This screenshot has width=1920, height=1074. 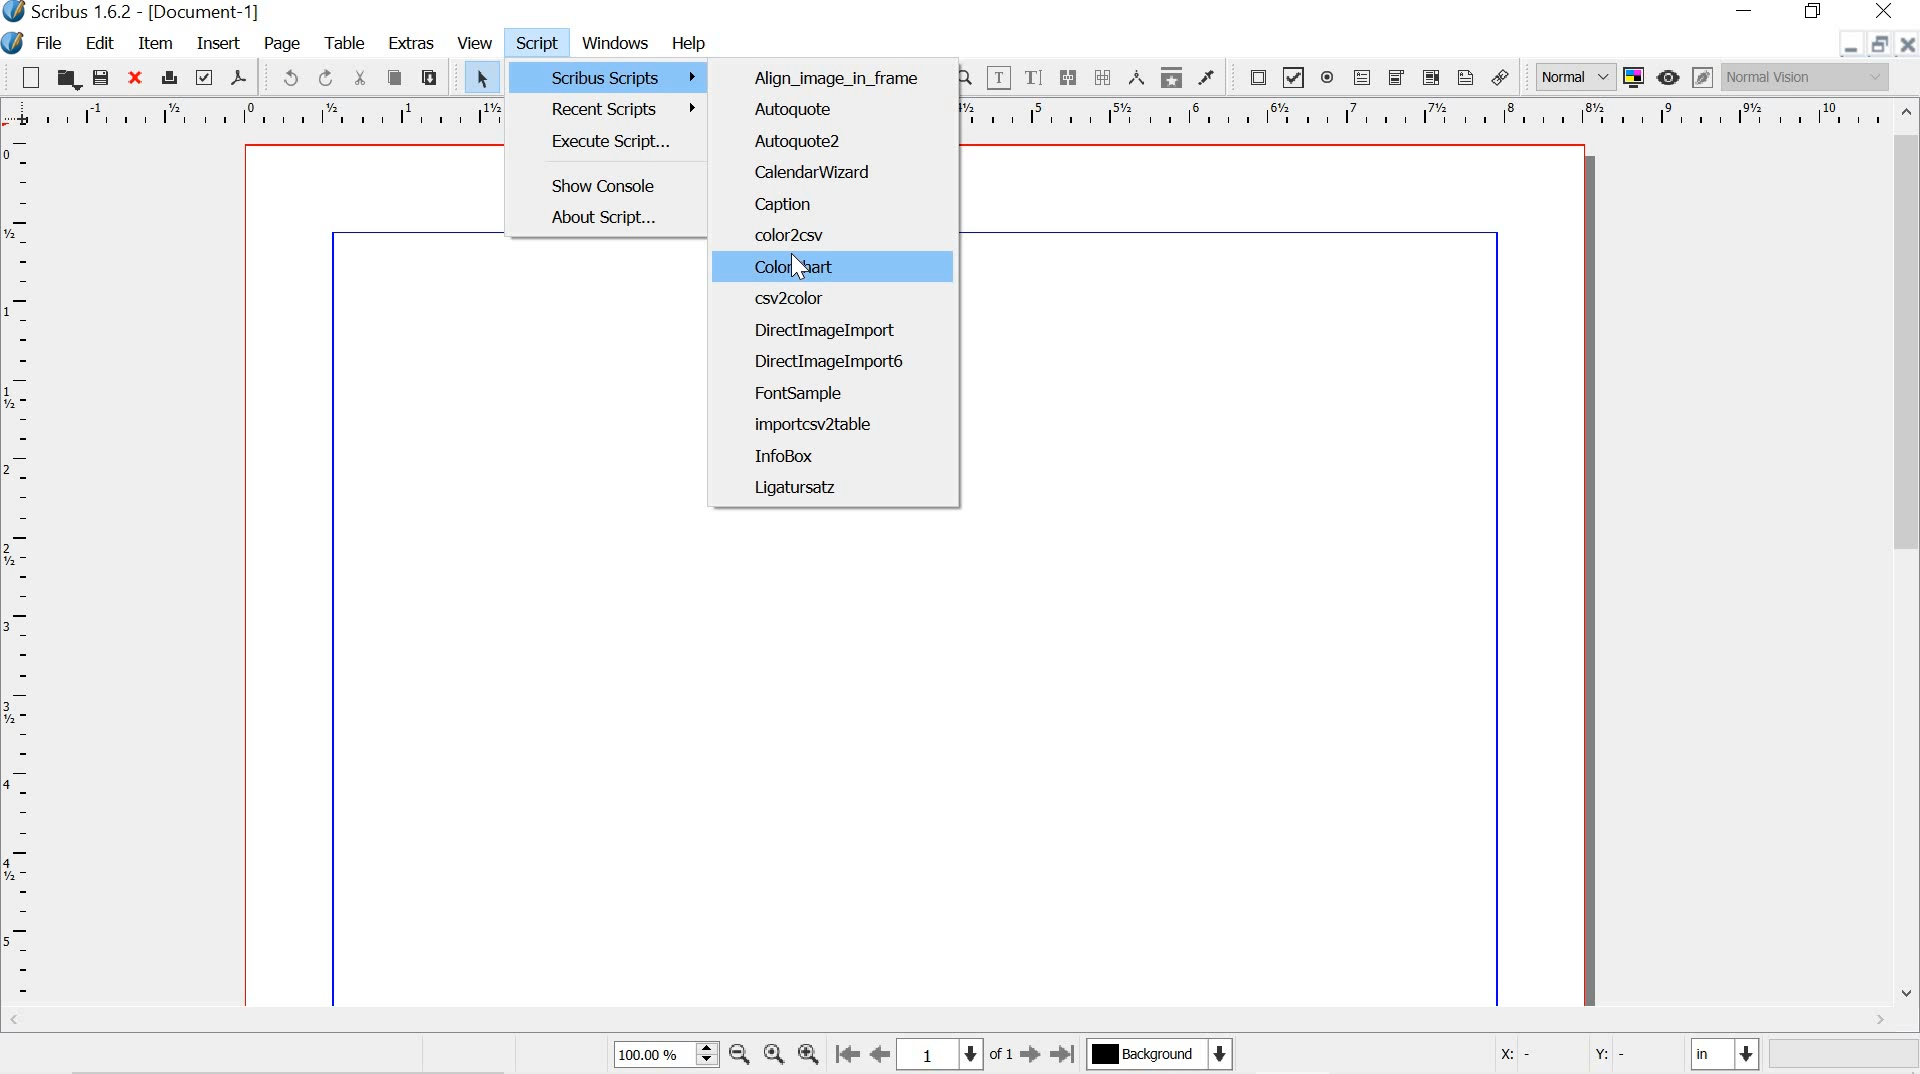 What do you see at coordinates (795, 456) in the screenshot?
I see `InfoBox` at bounding box center [795, 456].